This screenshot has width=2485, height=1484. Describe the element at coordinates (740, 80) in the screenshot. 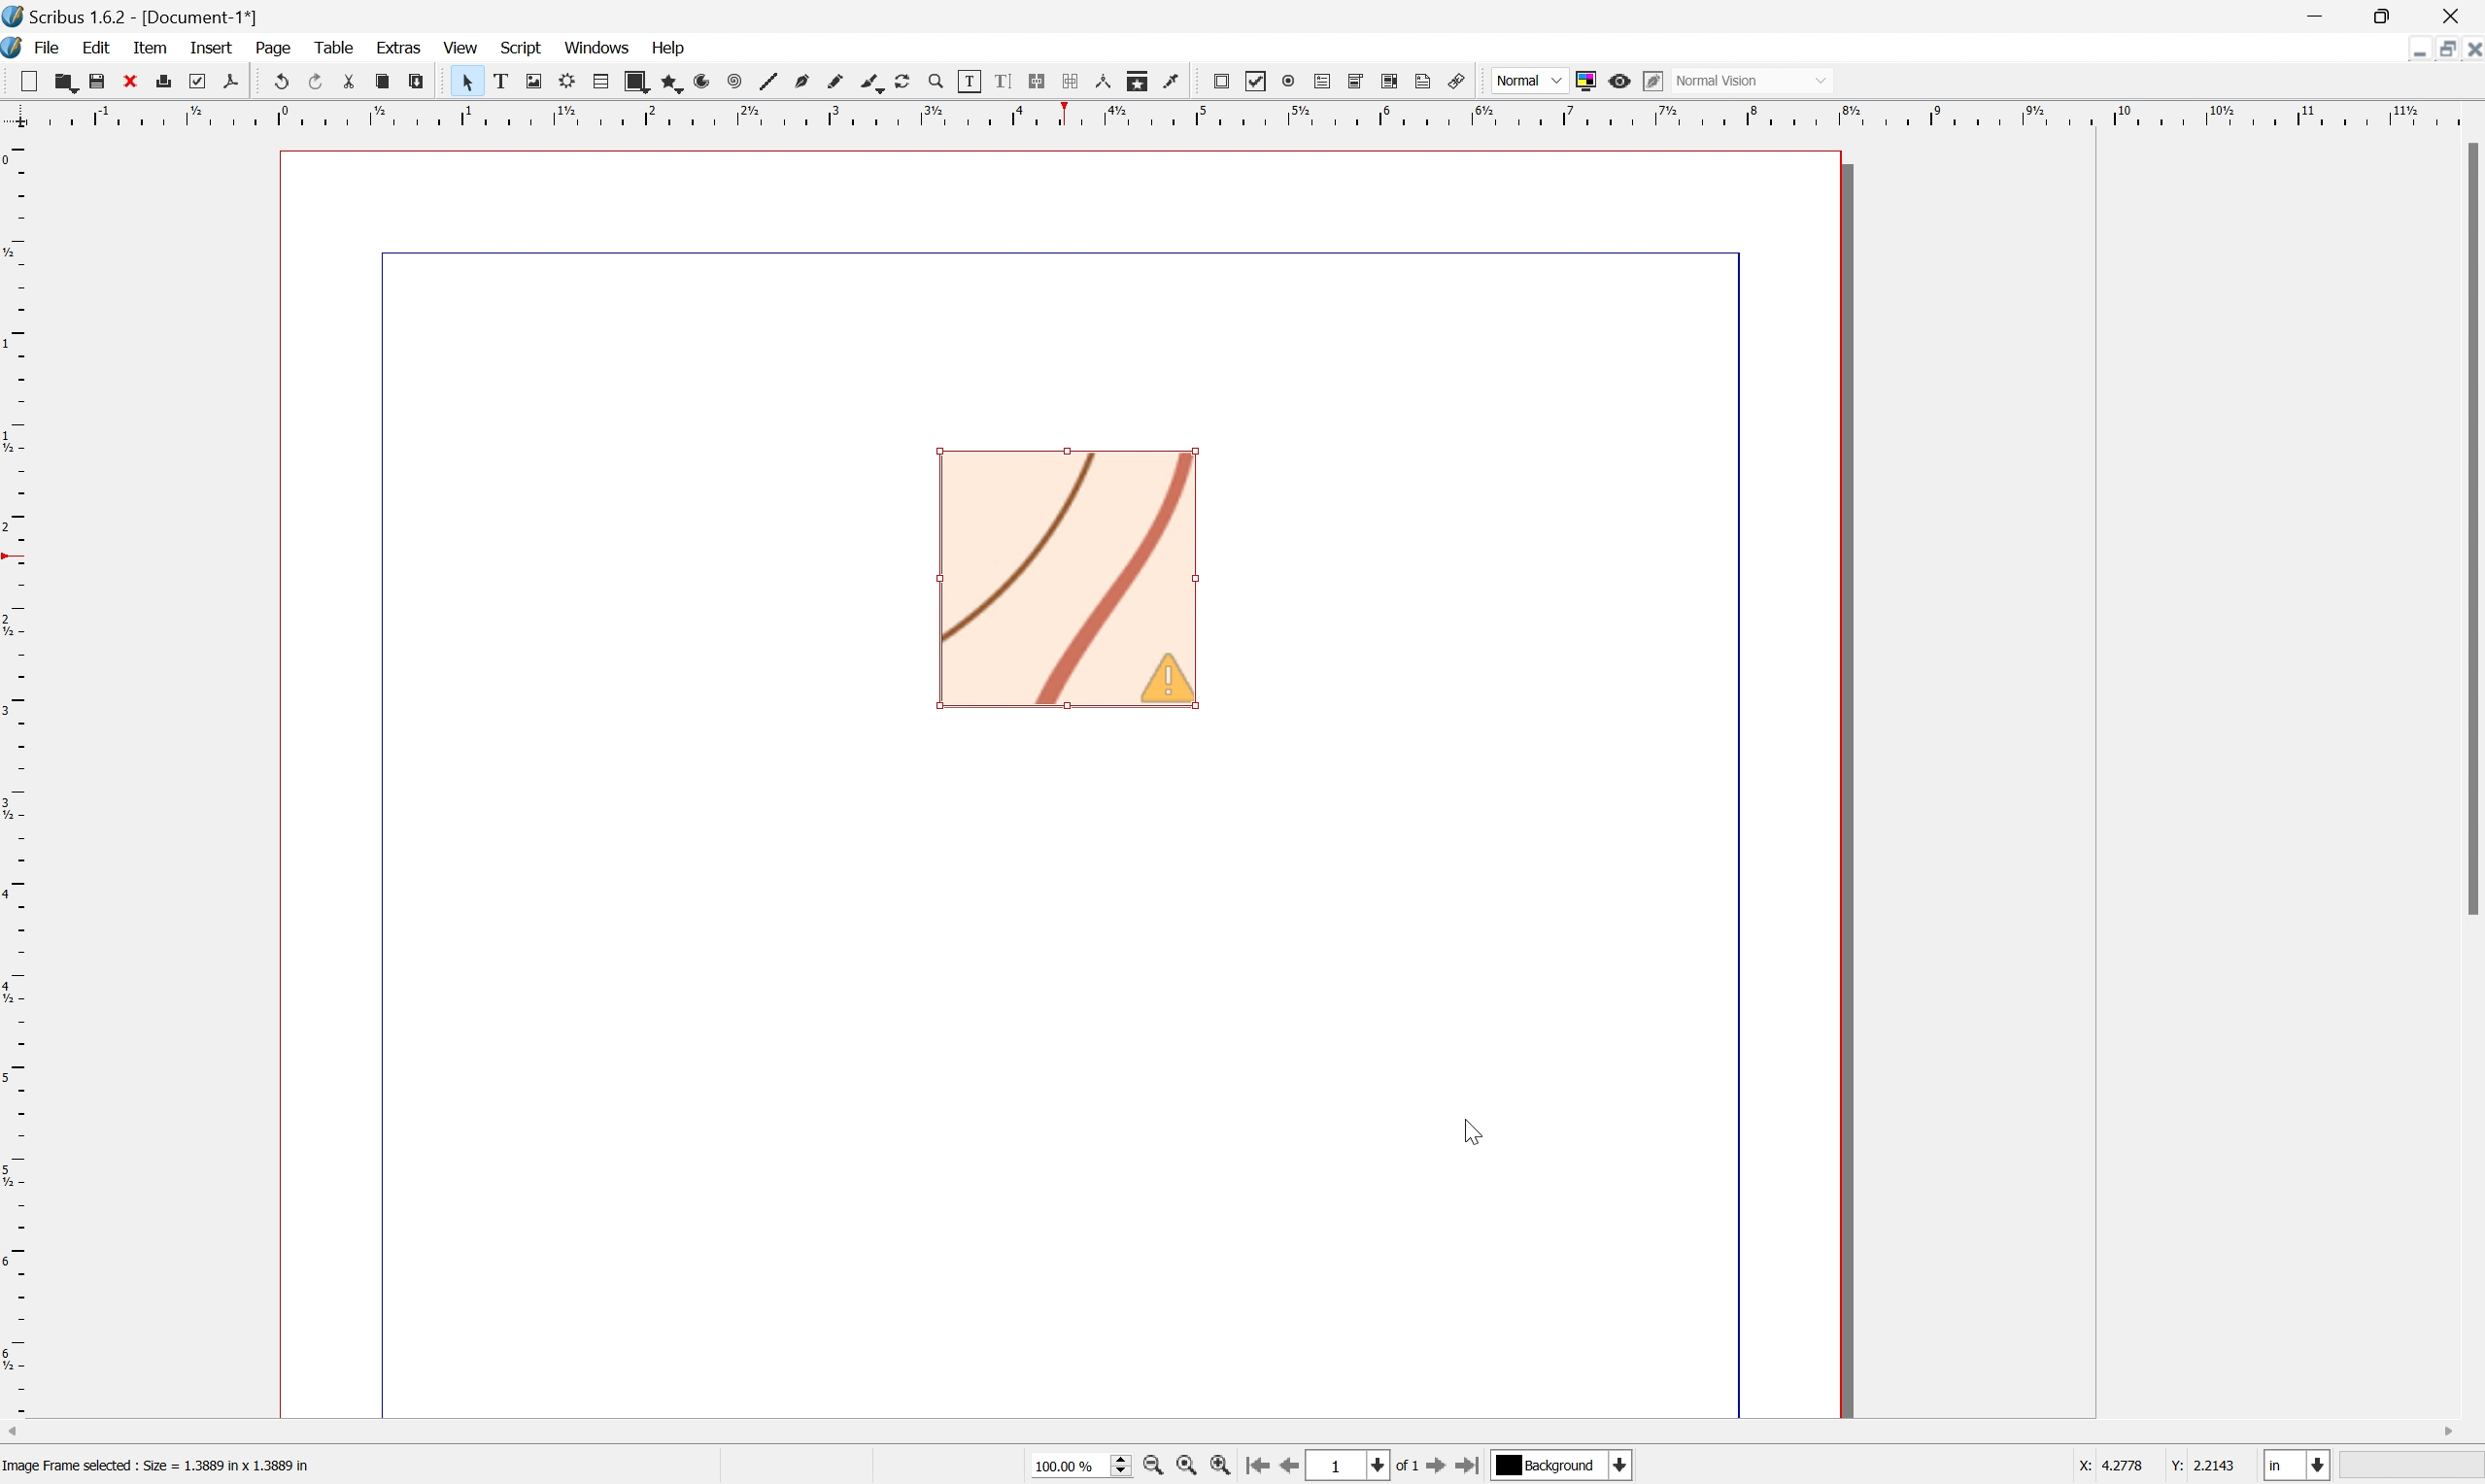

I see `Spiral` at that location.